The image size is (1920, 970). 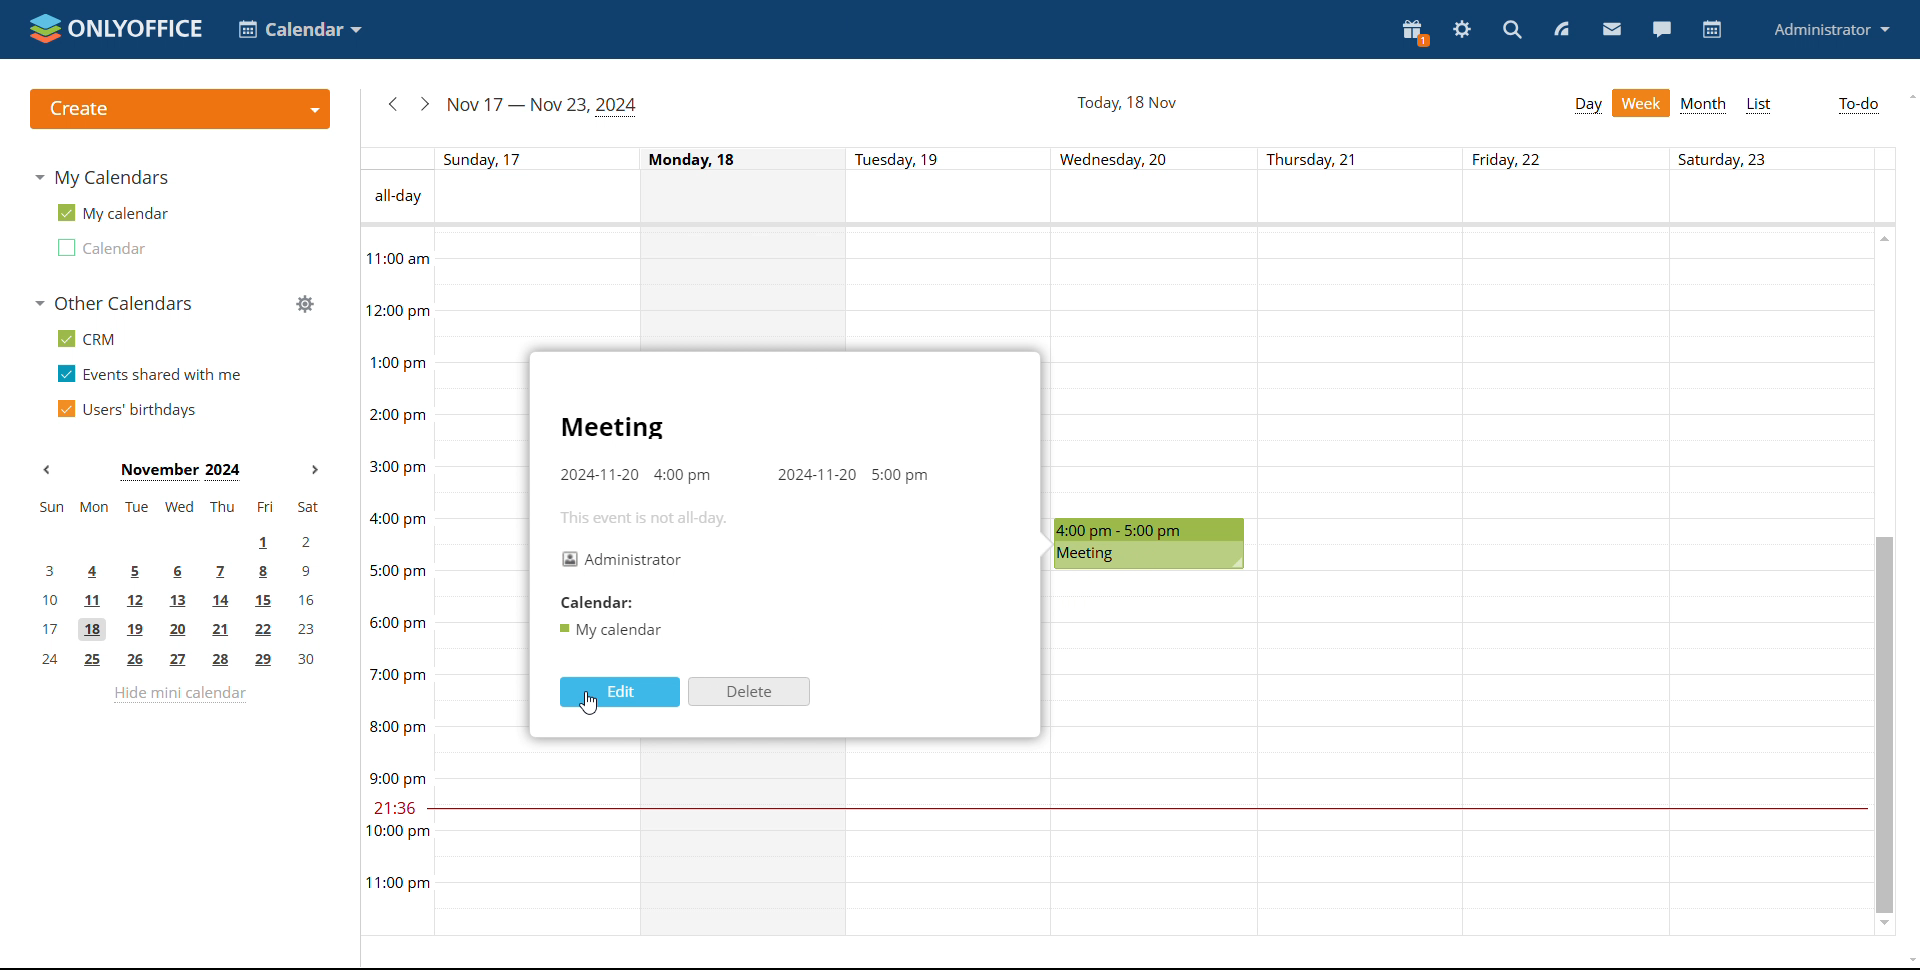 I want to click on friday, so click(x=1567, y=582).